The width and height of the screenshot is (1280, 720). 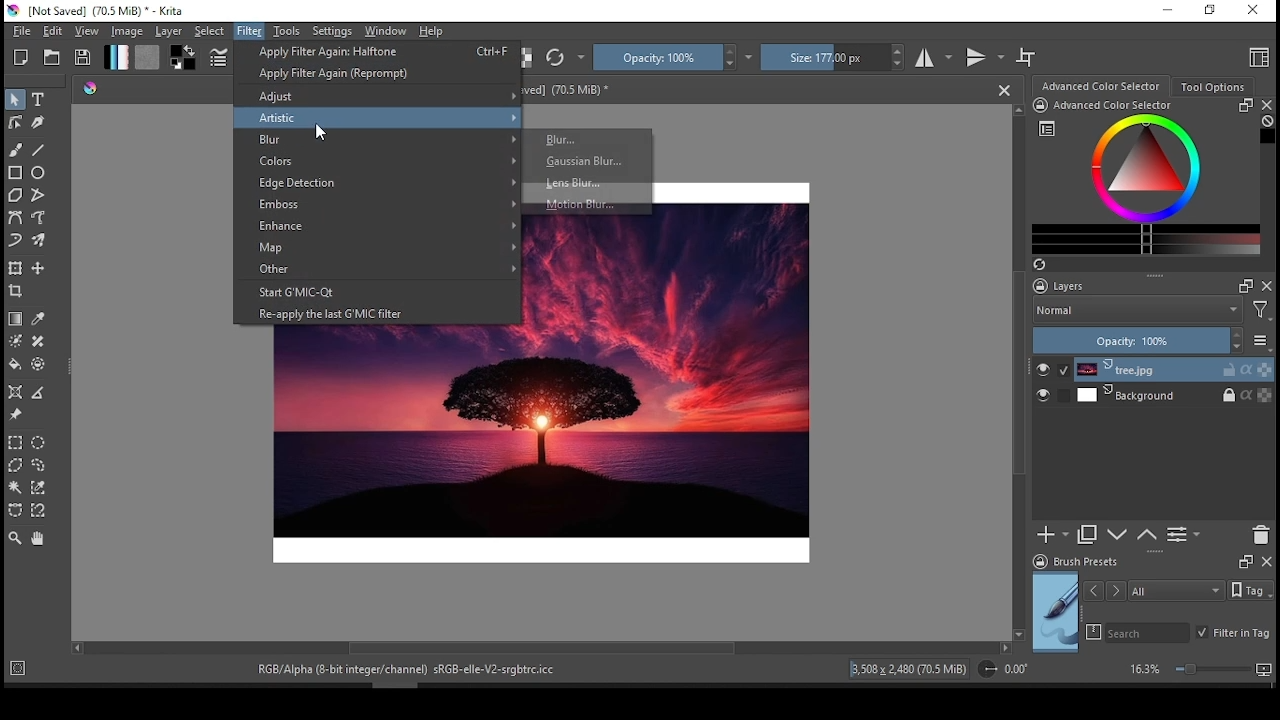 I want to click on Clear, so click(x=1268, y=122).